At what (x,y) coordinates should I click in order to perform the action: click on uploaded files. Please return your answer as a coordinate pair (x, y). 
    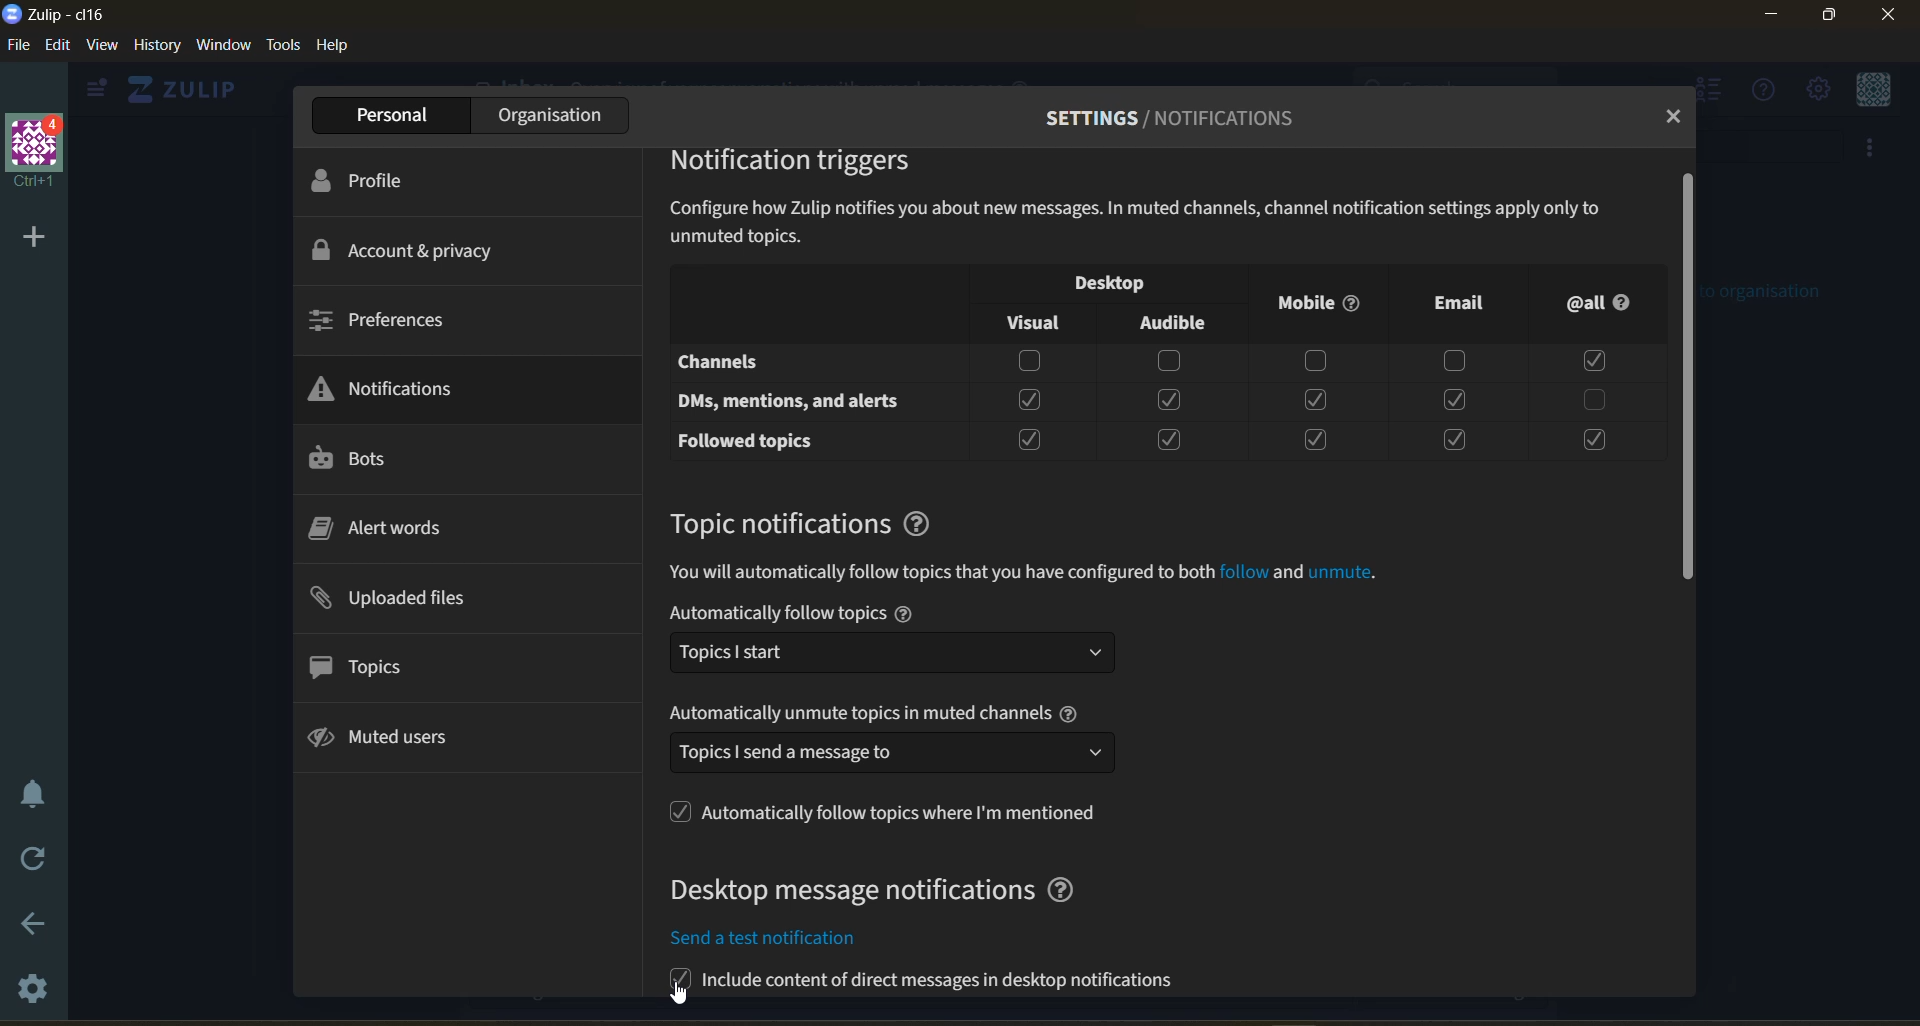
    Looking at the image, I should click on (403, 598).